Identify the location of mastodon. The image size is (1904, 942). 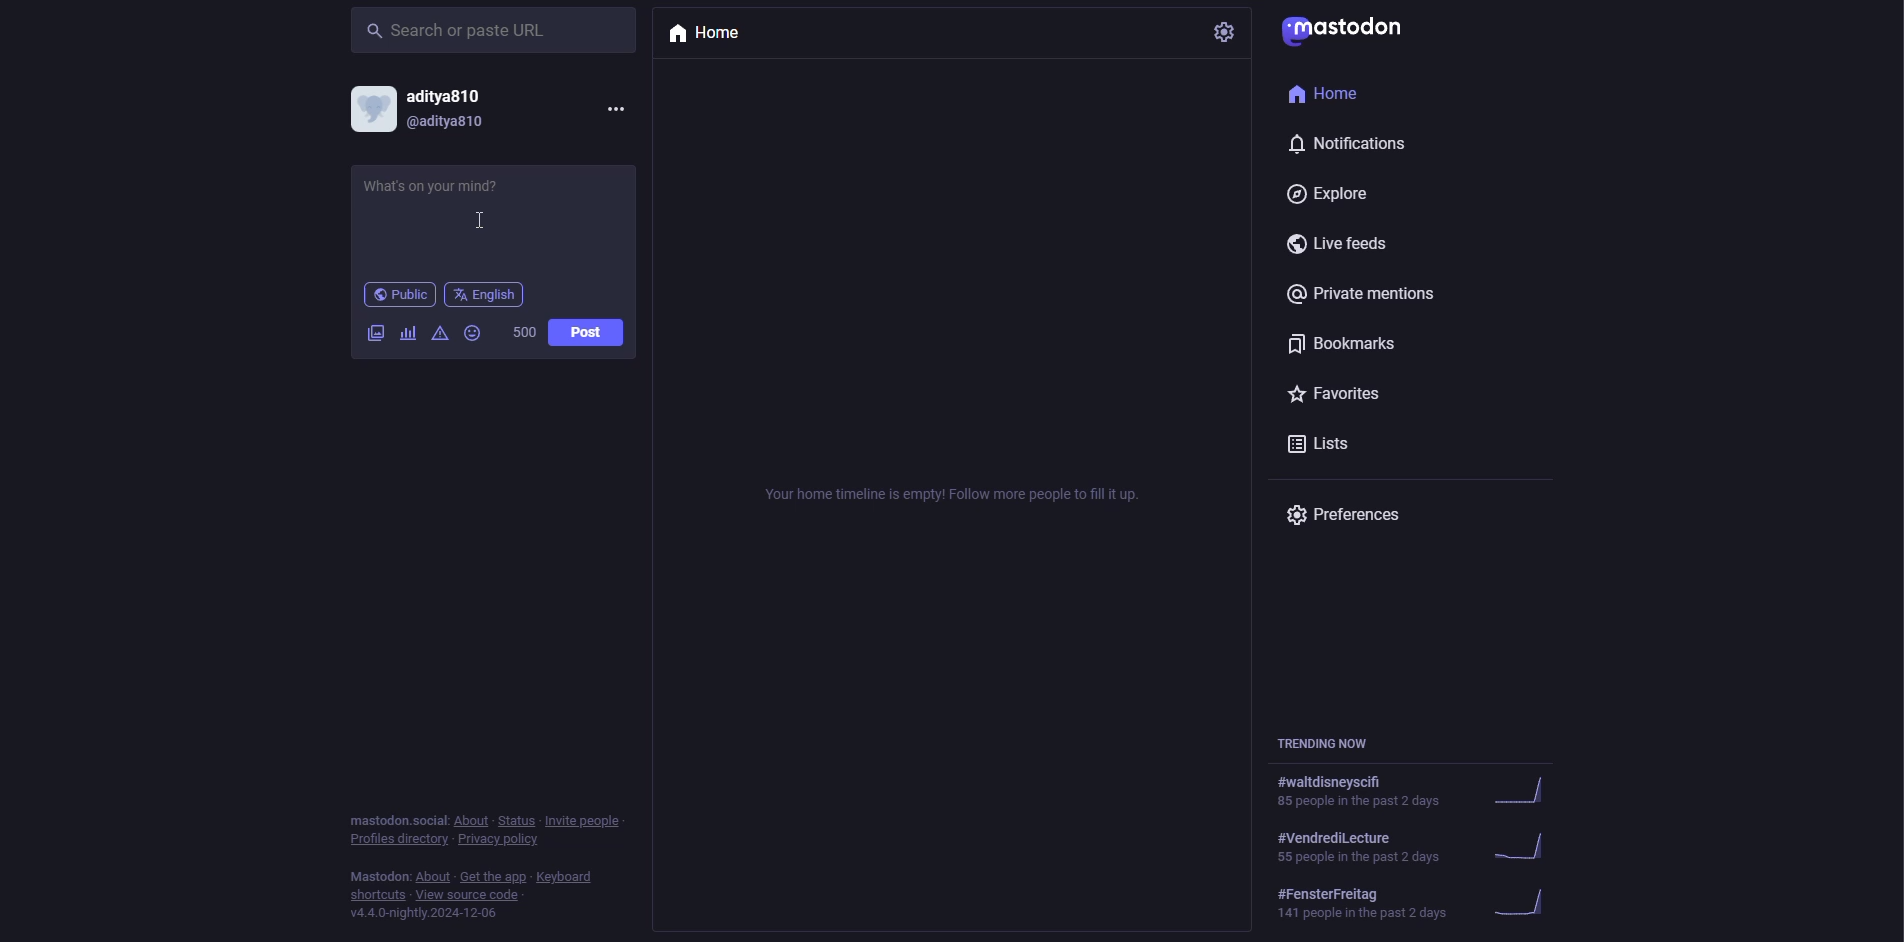
(1348, 33).